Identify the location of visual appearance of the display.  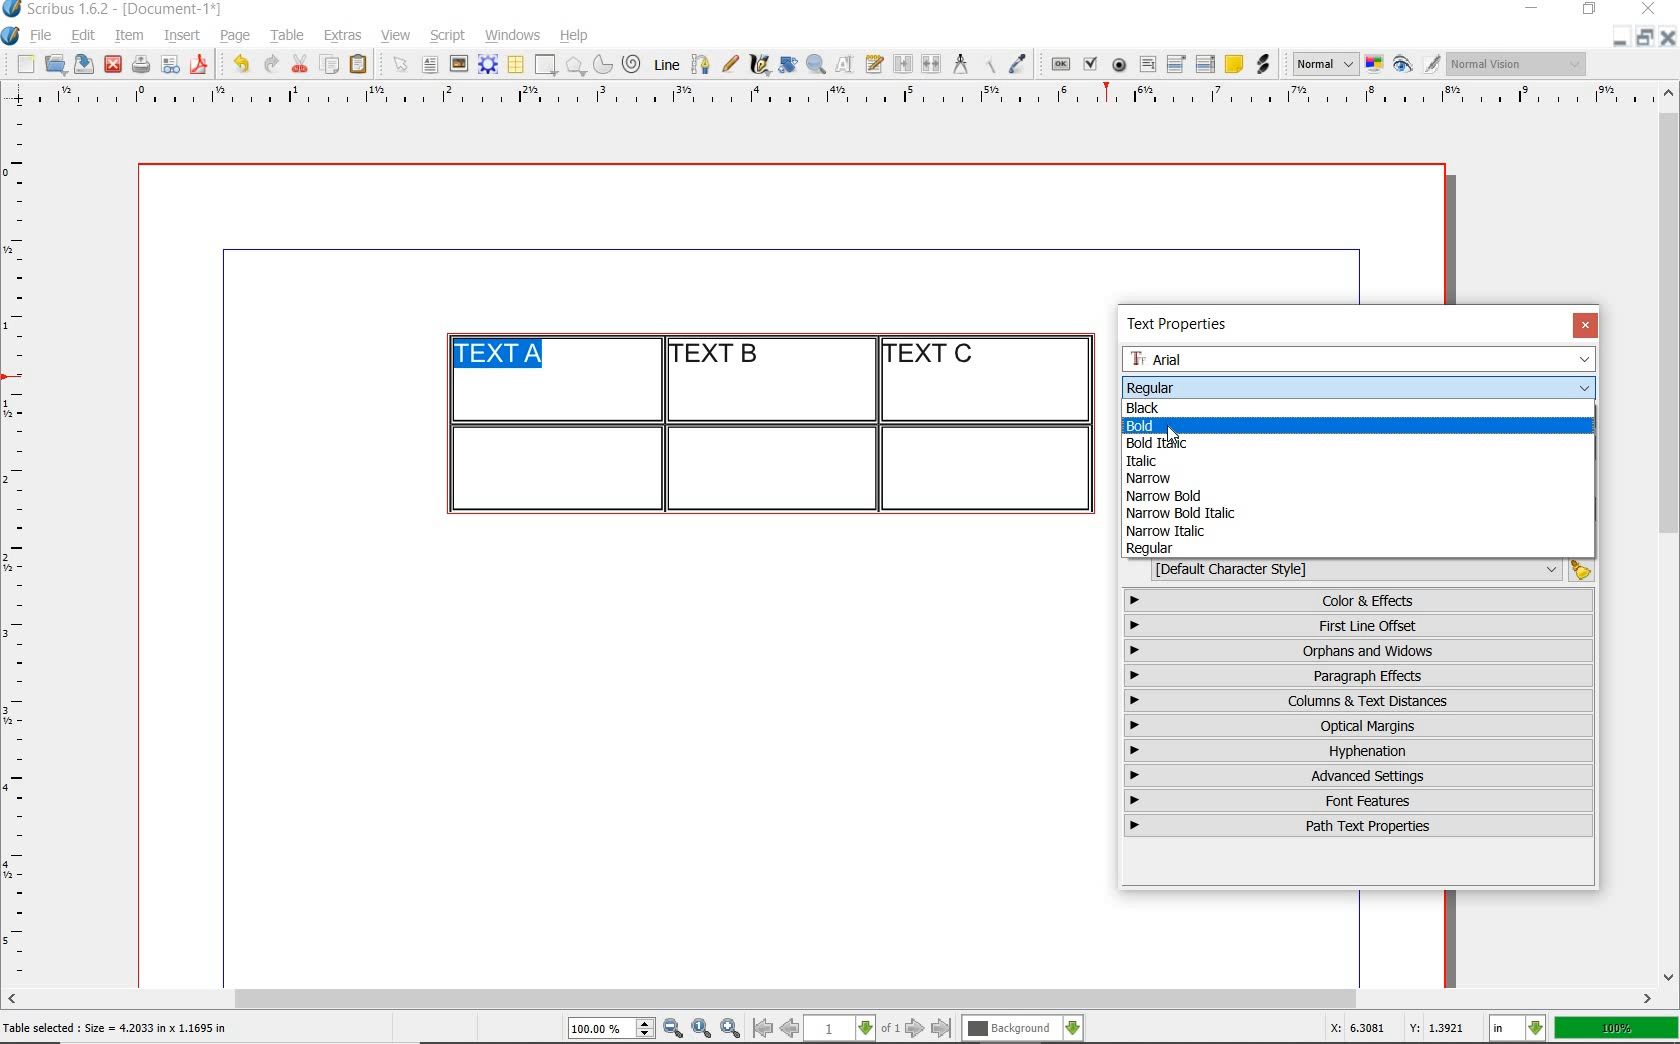
(1518, 64).